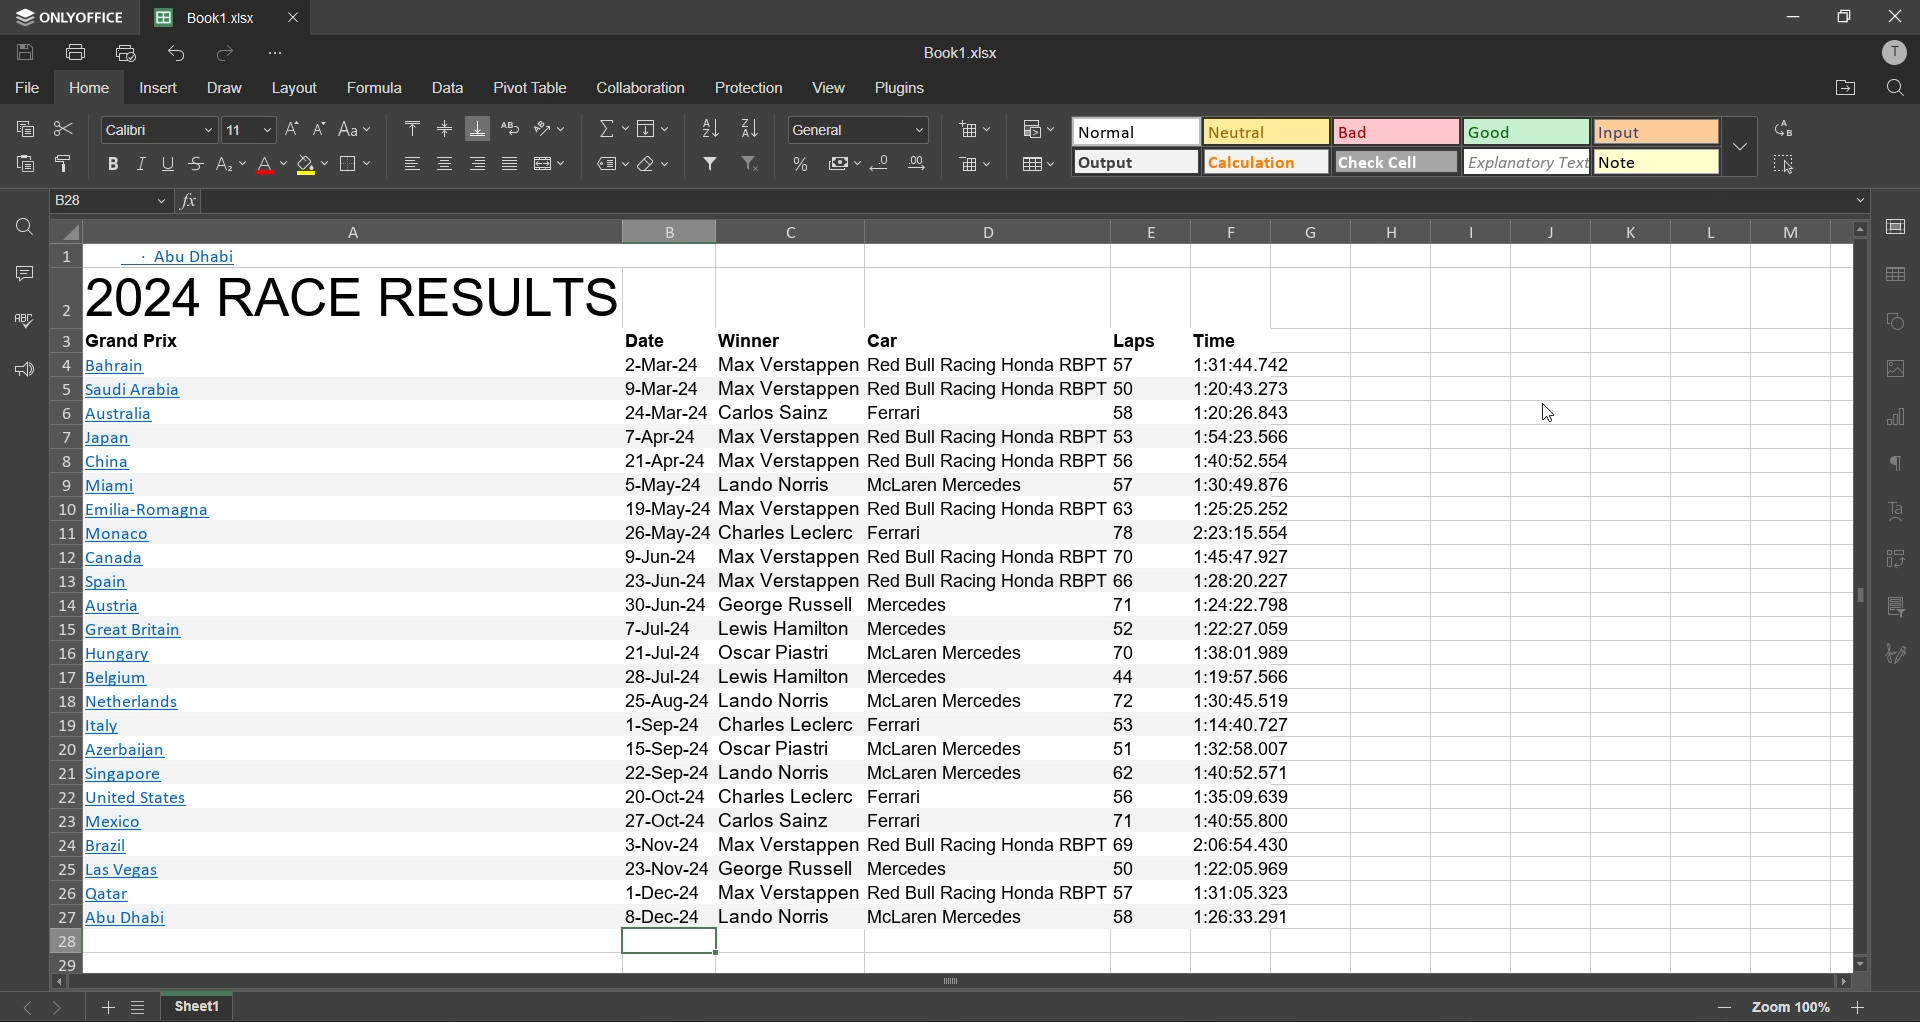 The height and width of the screenshot is (1022, 1920). I want to click on move down, so click(1858, 965).